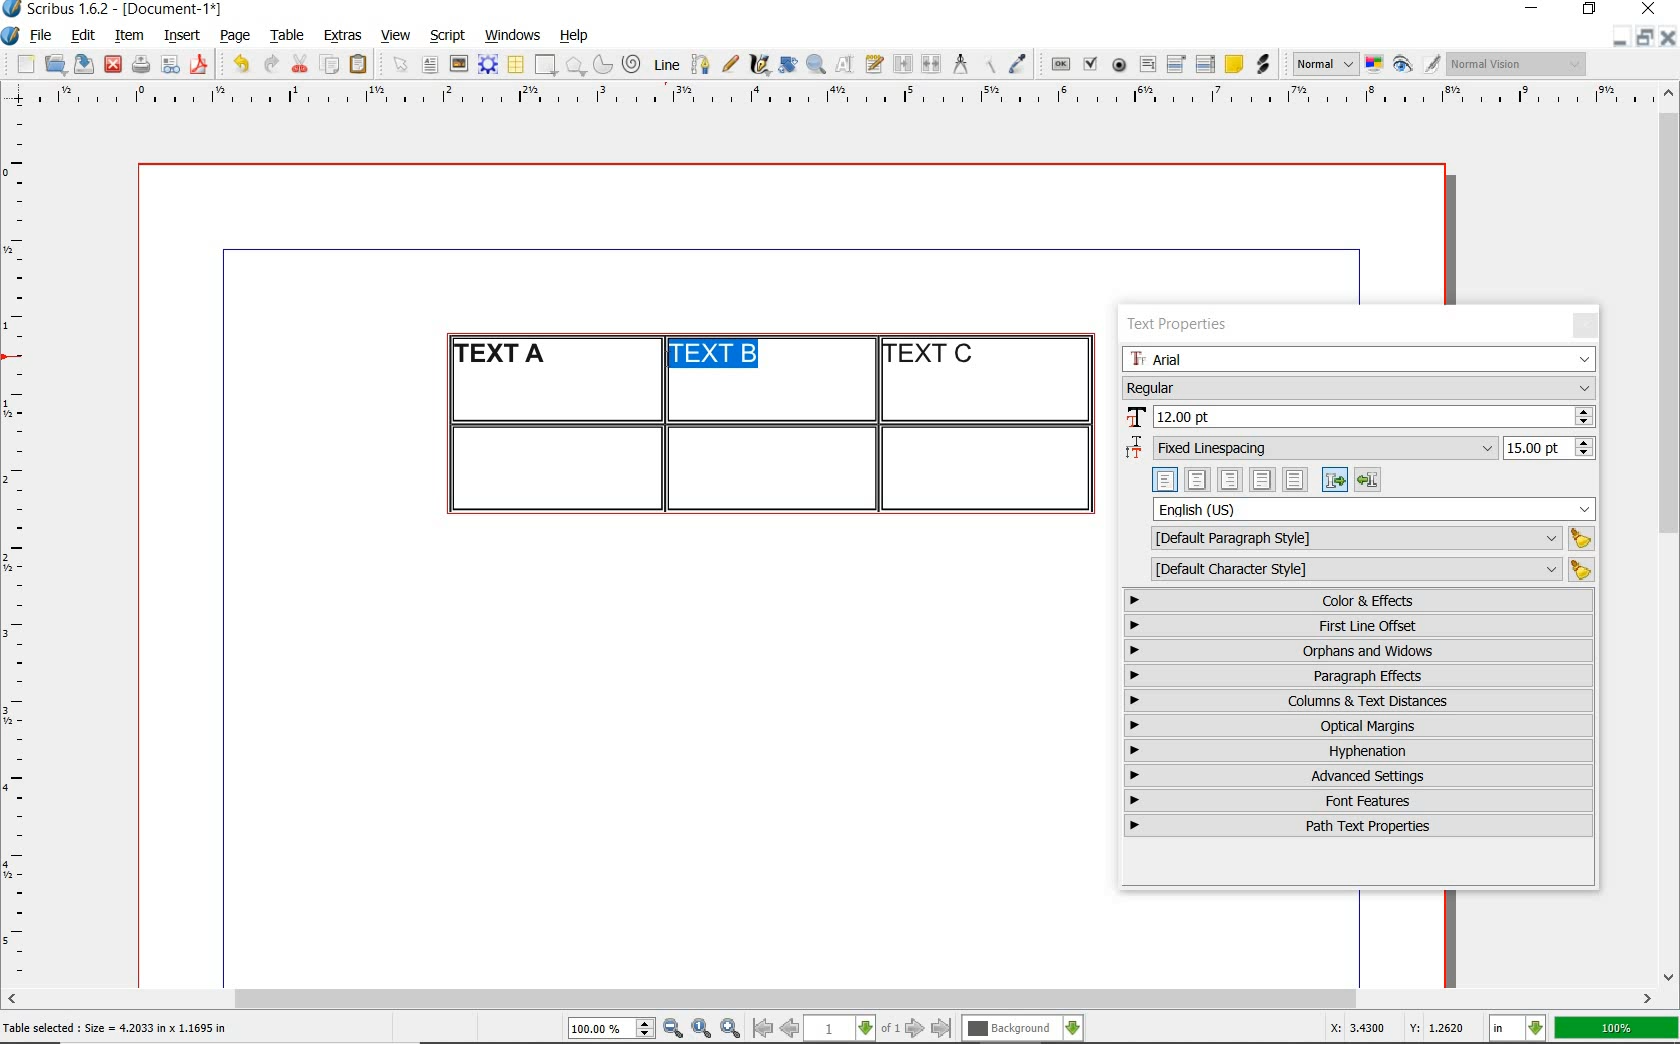 This screenshot has height=1044, width=1680. Describe the element at coordinates (140, 64) in the screenshot. I see `print` at that location.